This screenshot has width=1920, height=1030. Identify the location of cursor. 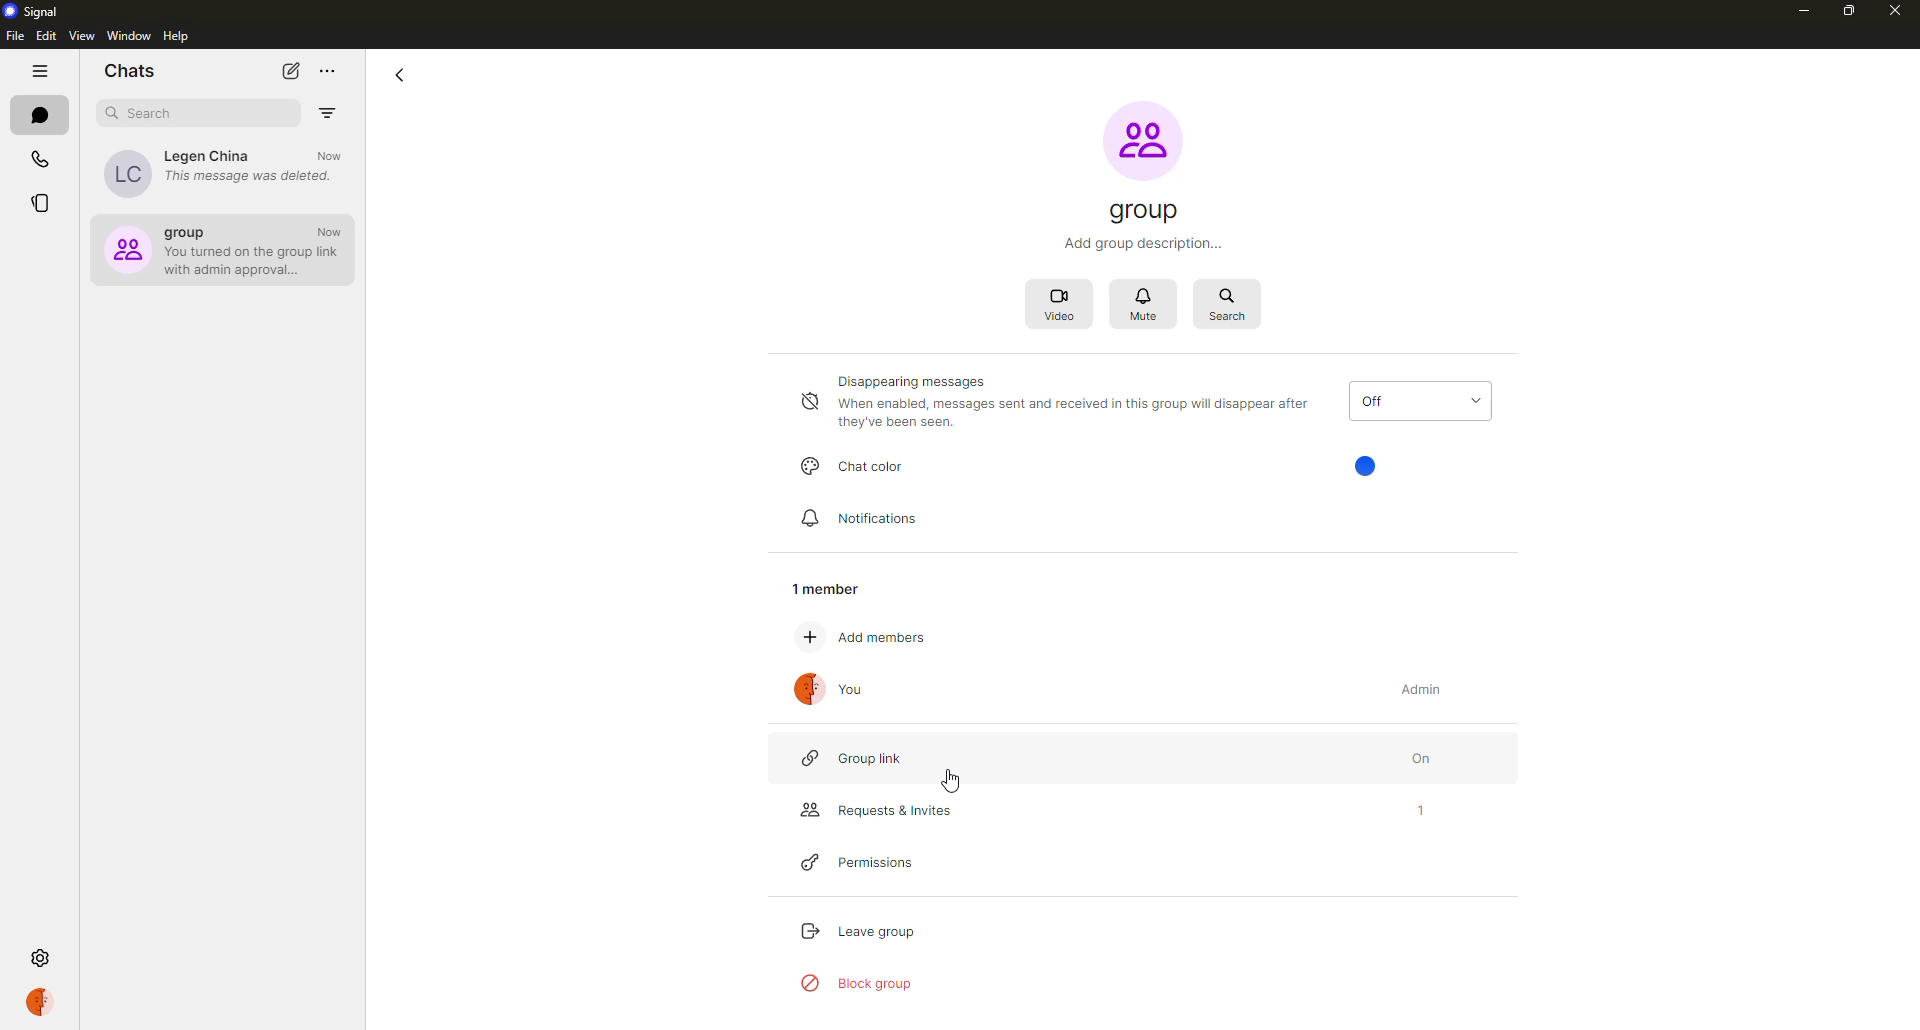
(951, 785).